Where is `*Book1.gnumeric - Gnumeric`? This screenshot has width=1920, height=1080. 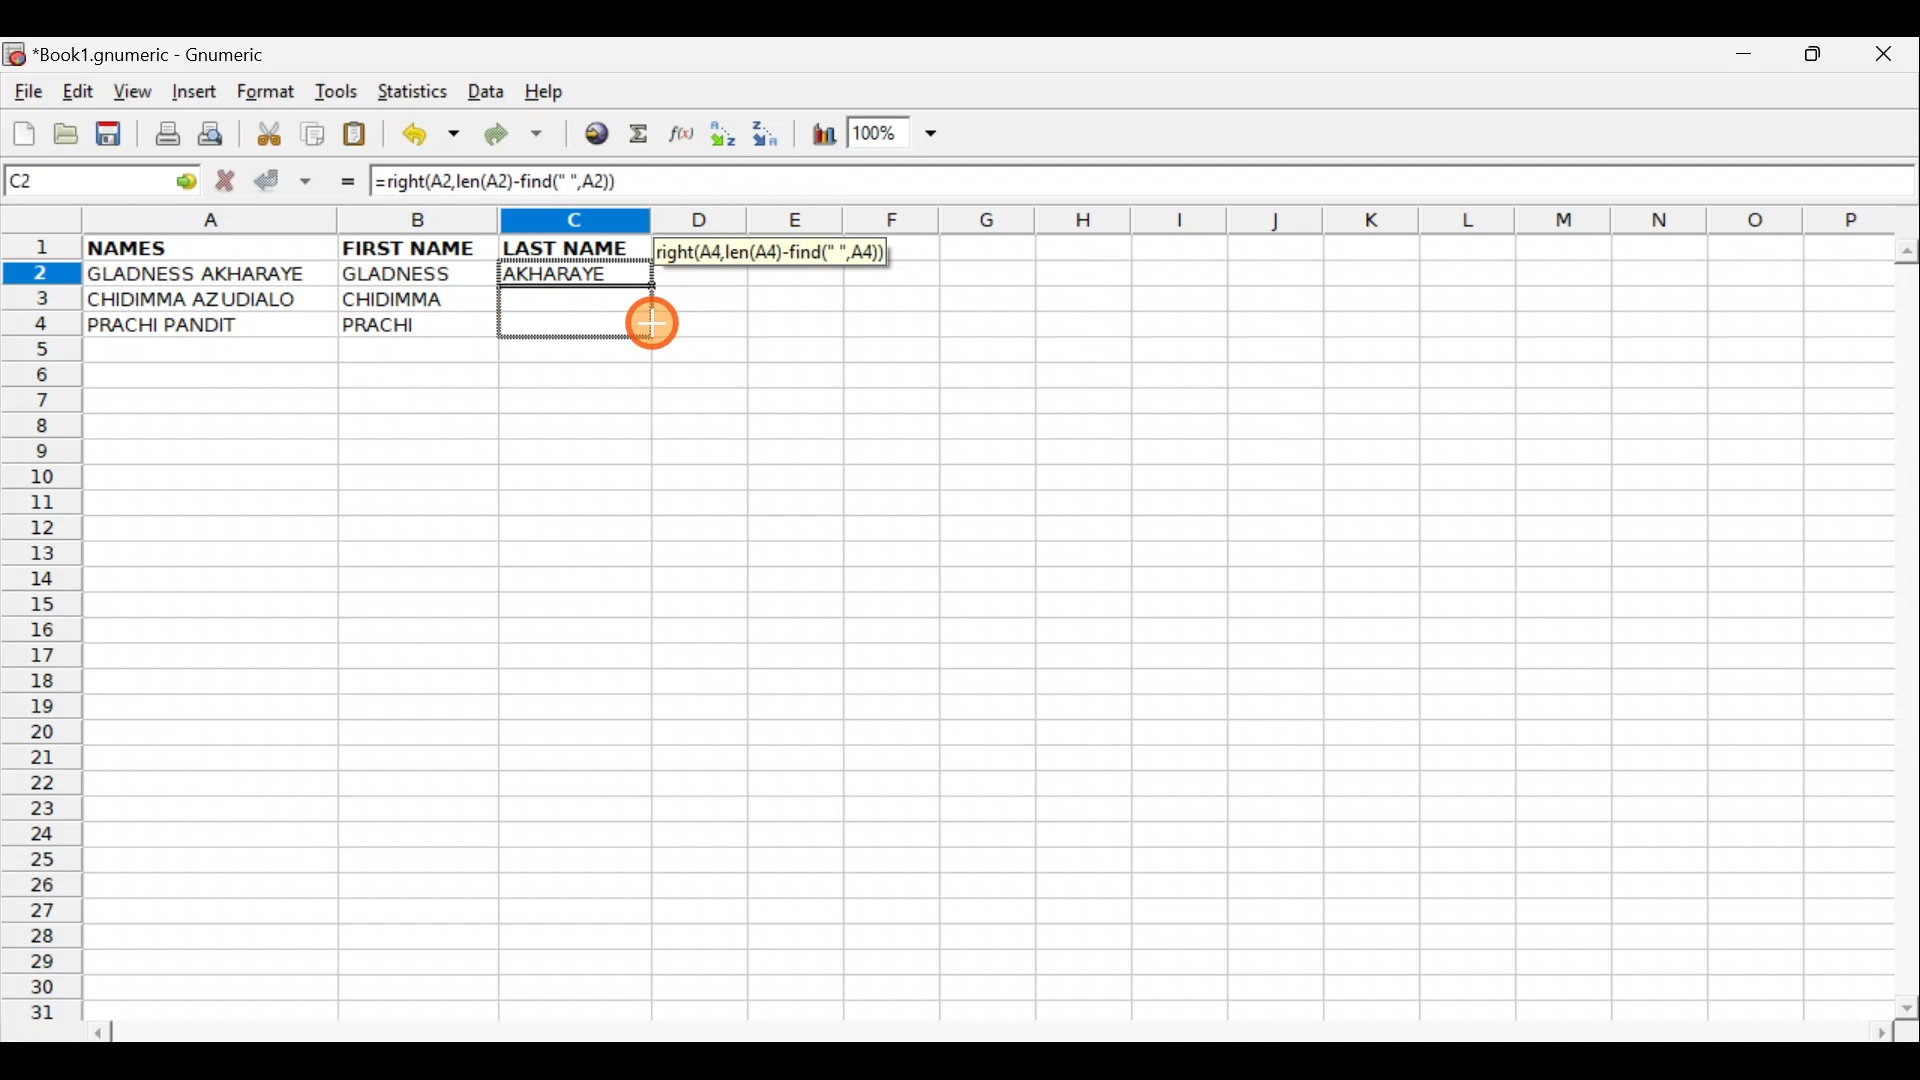
*Book1.gnumeric - Gnumeric is located at coordinates (167, 55).